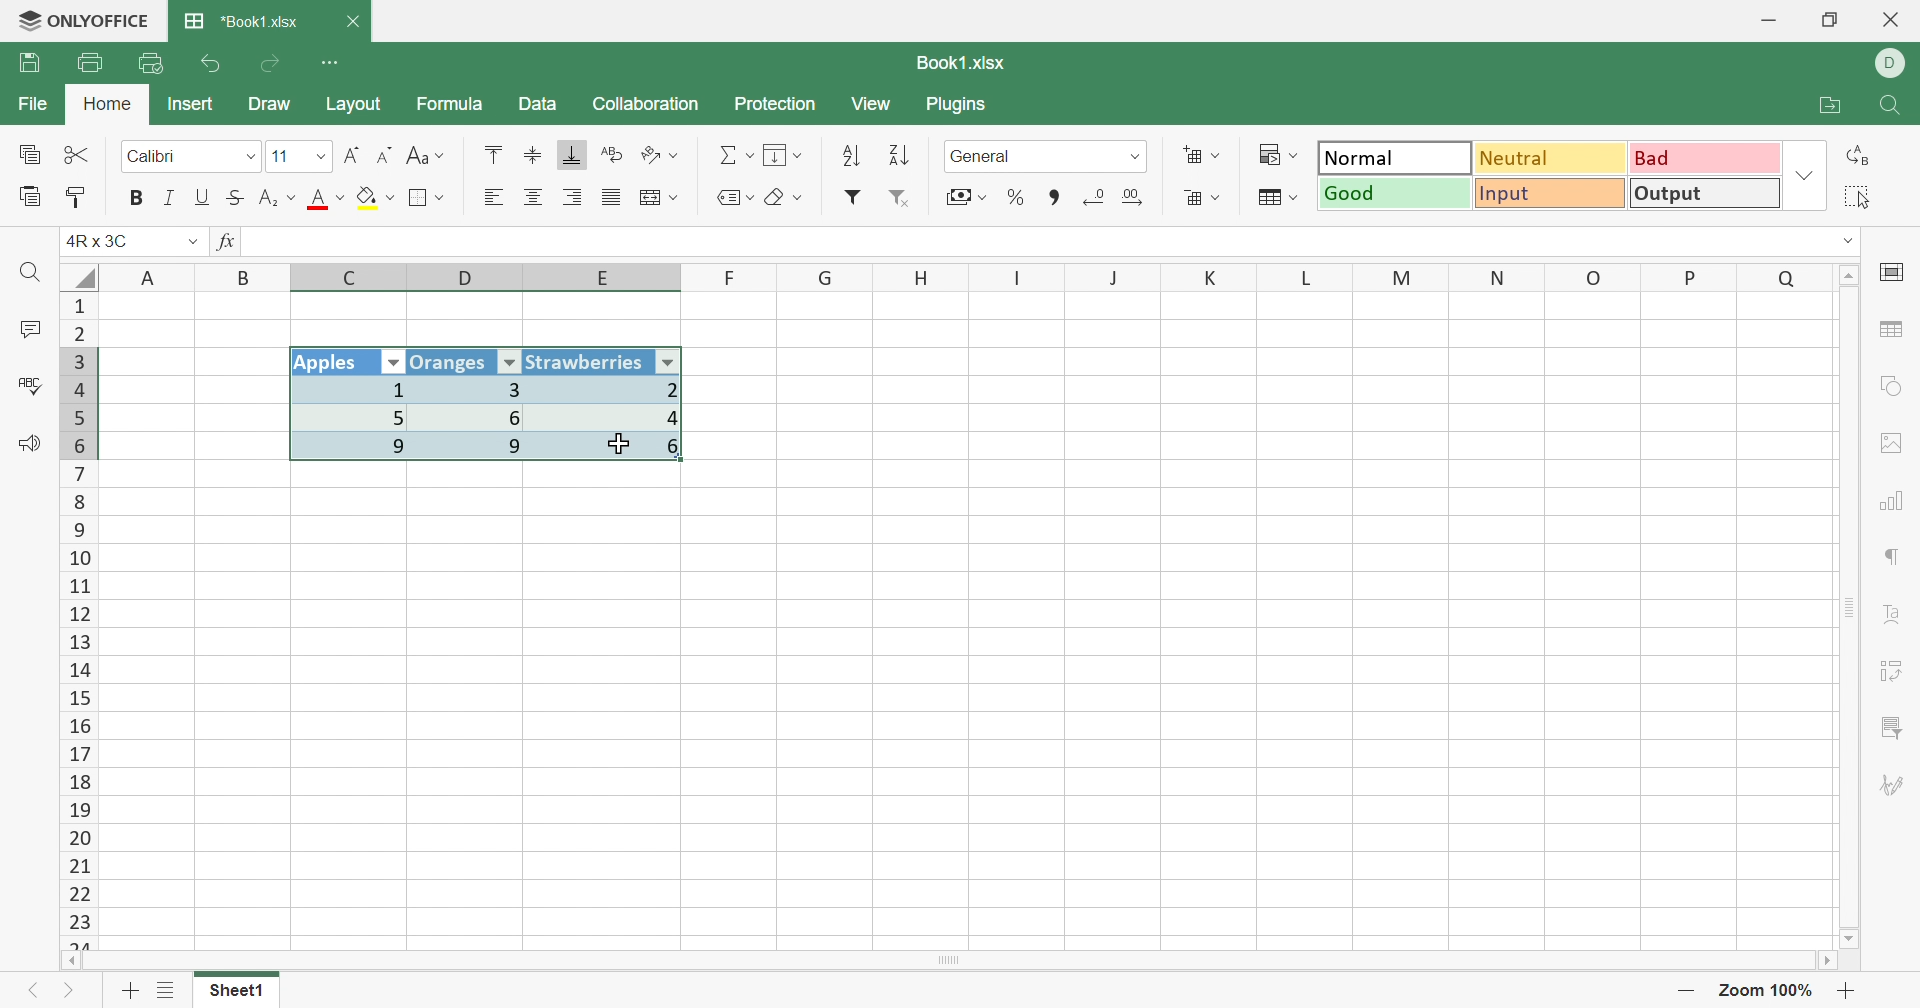 This screenshot has height=1008, width=1920. What do you see at coordinates (79, 274) in the screenshot?
I see `Select all` at bounding box center [79, 274].